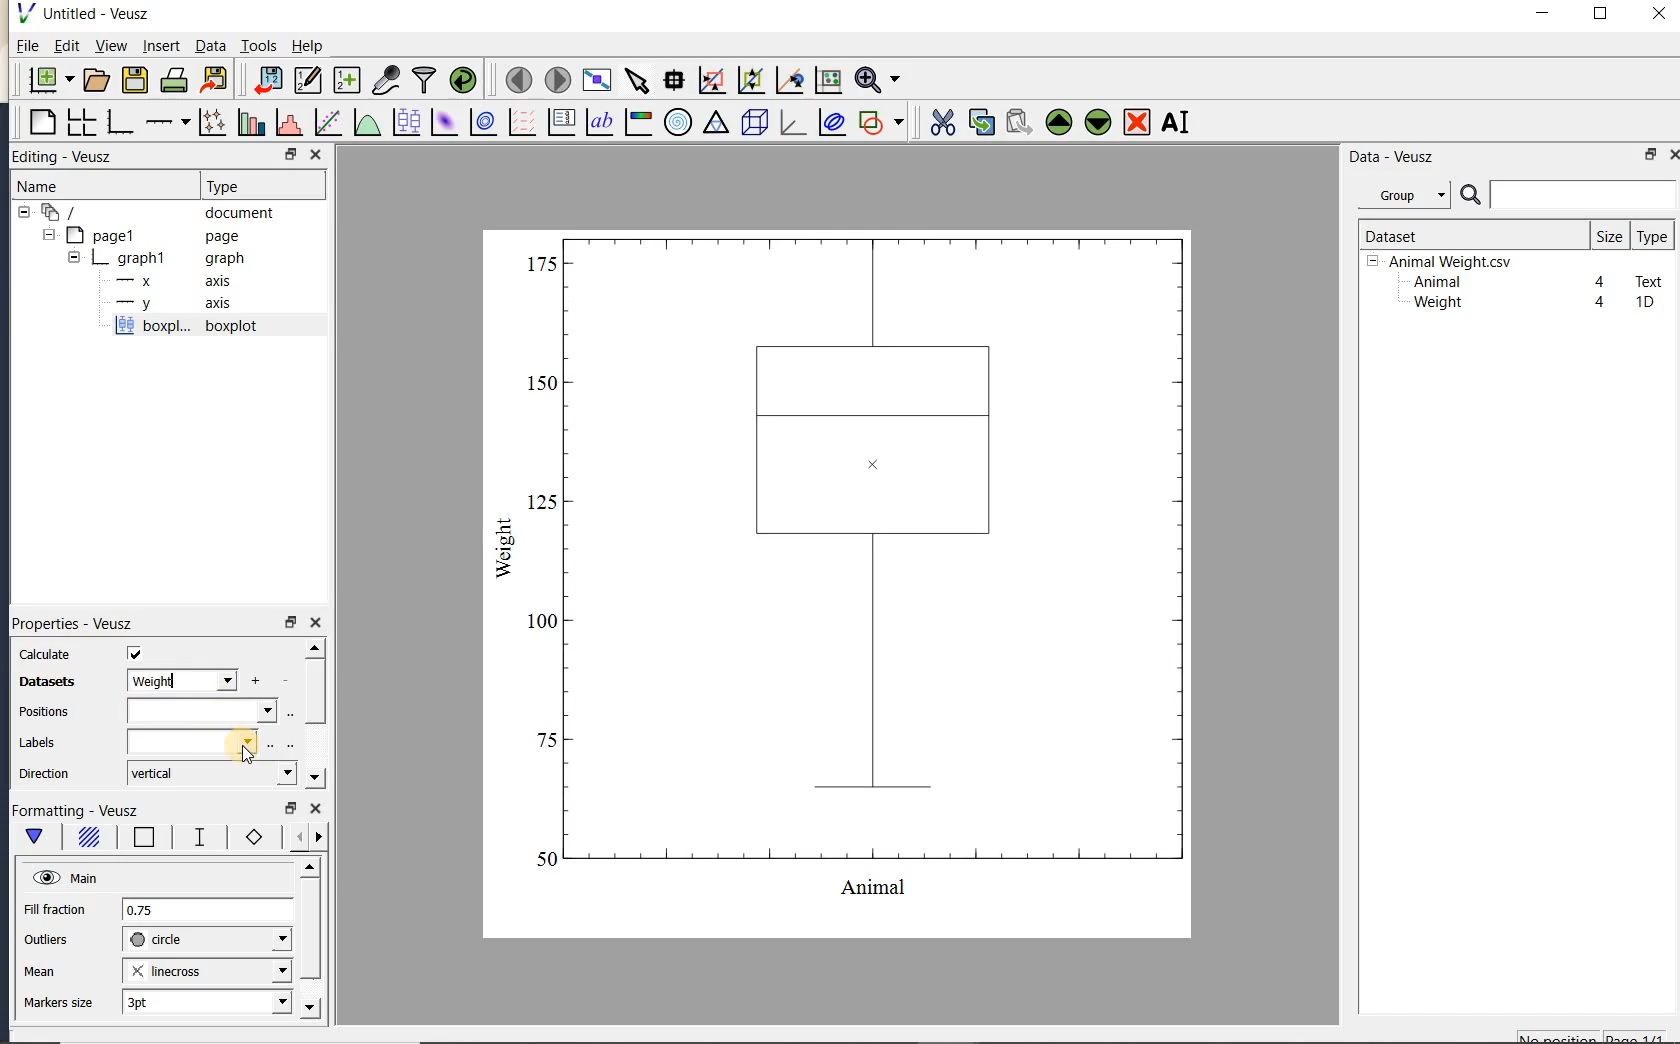  I want to click on datasets, so click(42, 683).